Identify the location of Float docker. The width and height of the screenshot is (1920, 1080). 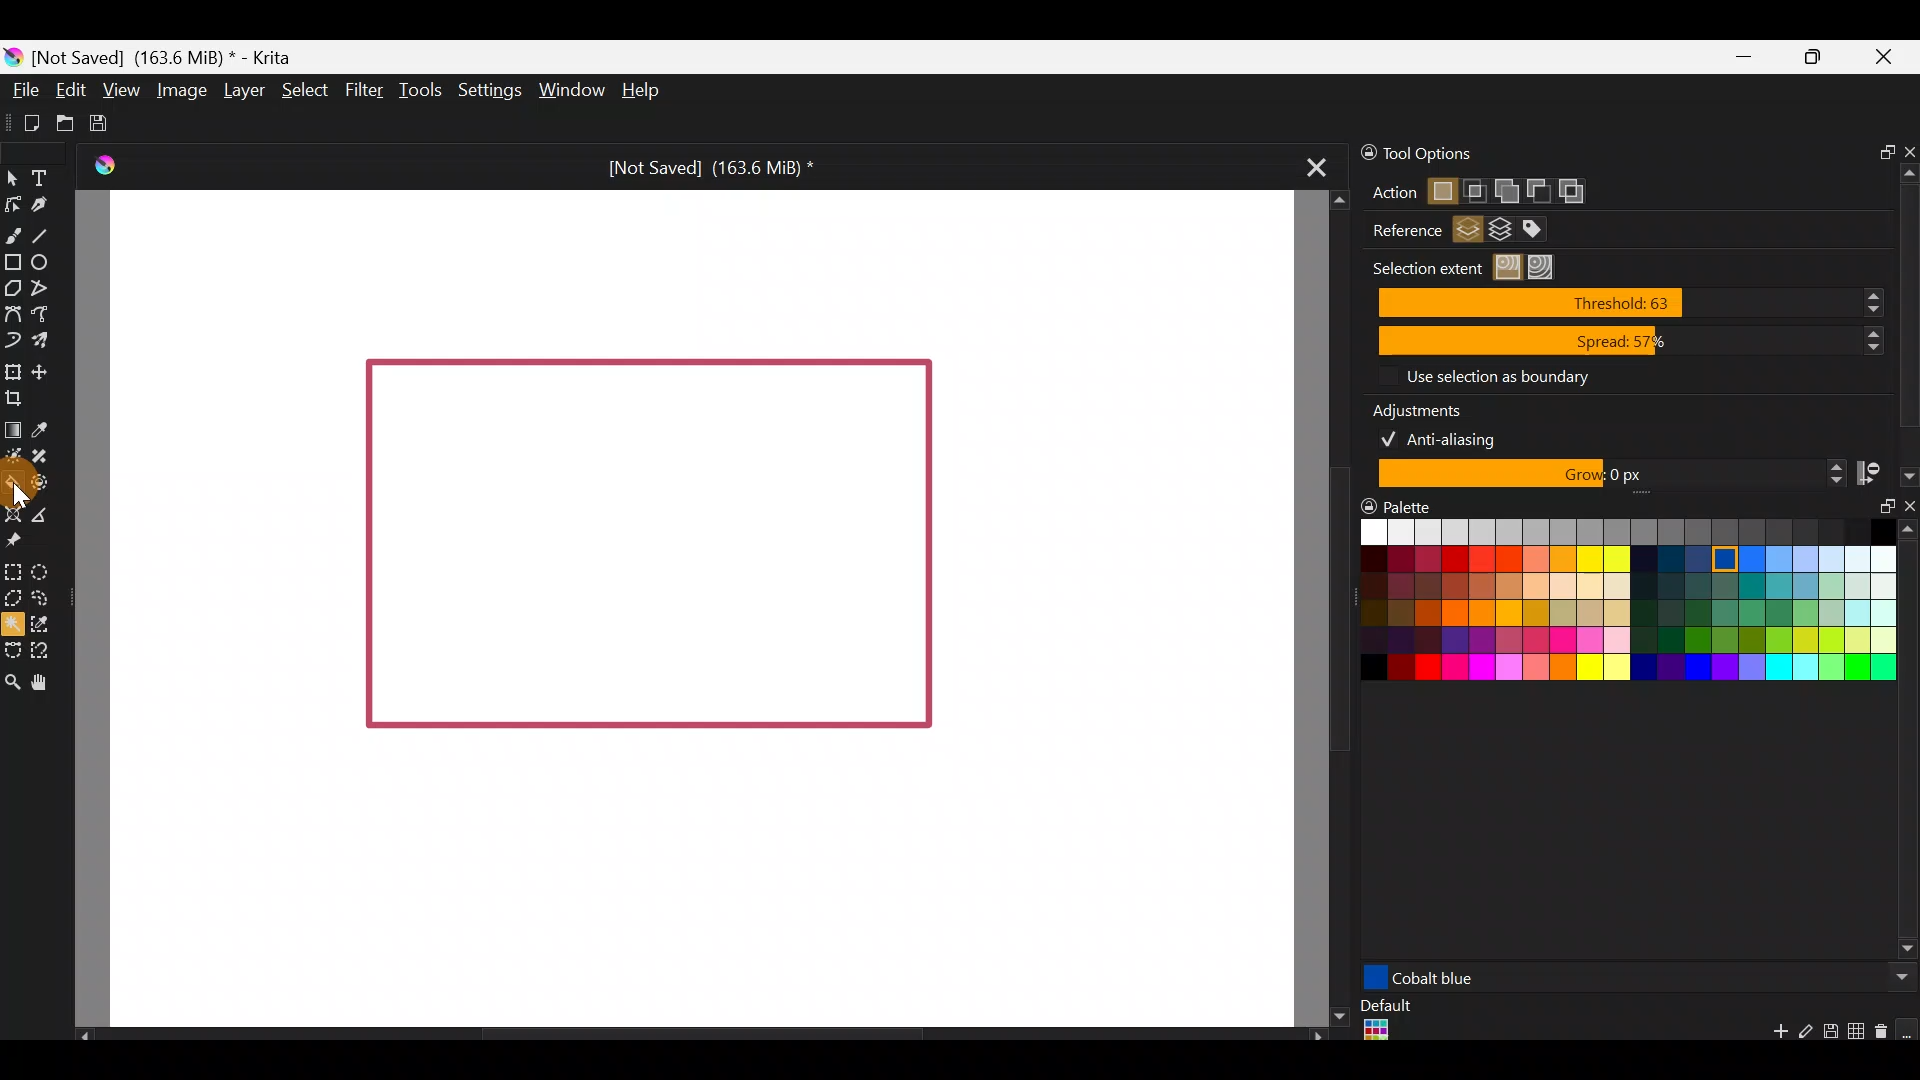
(1879, 149).